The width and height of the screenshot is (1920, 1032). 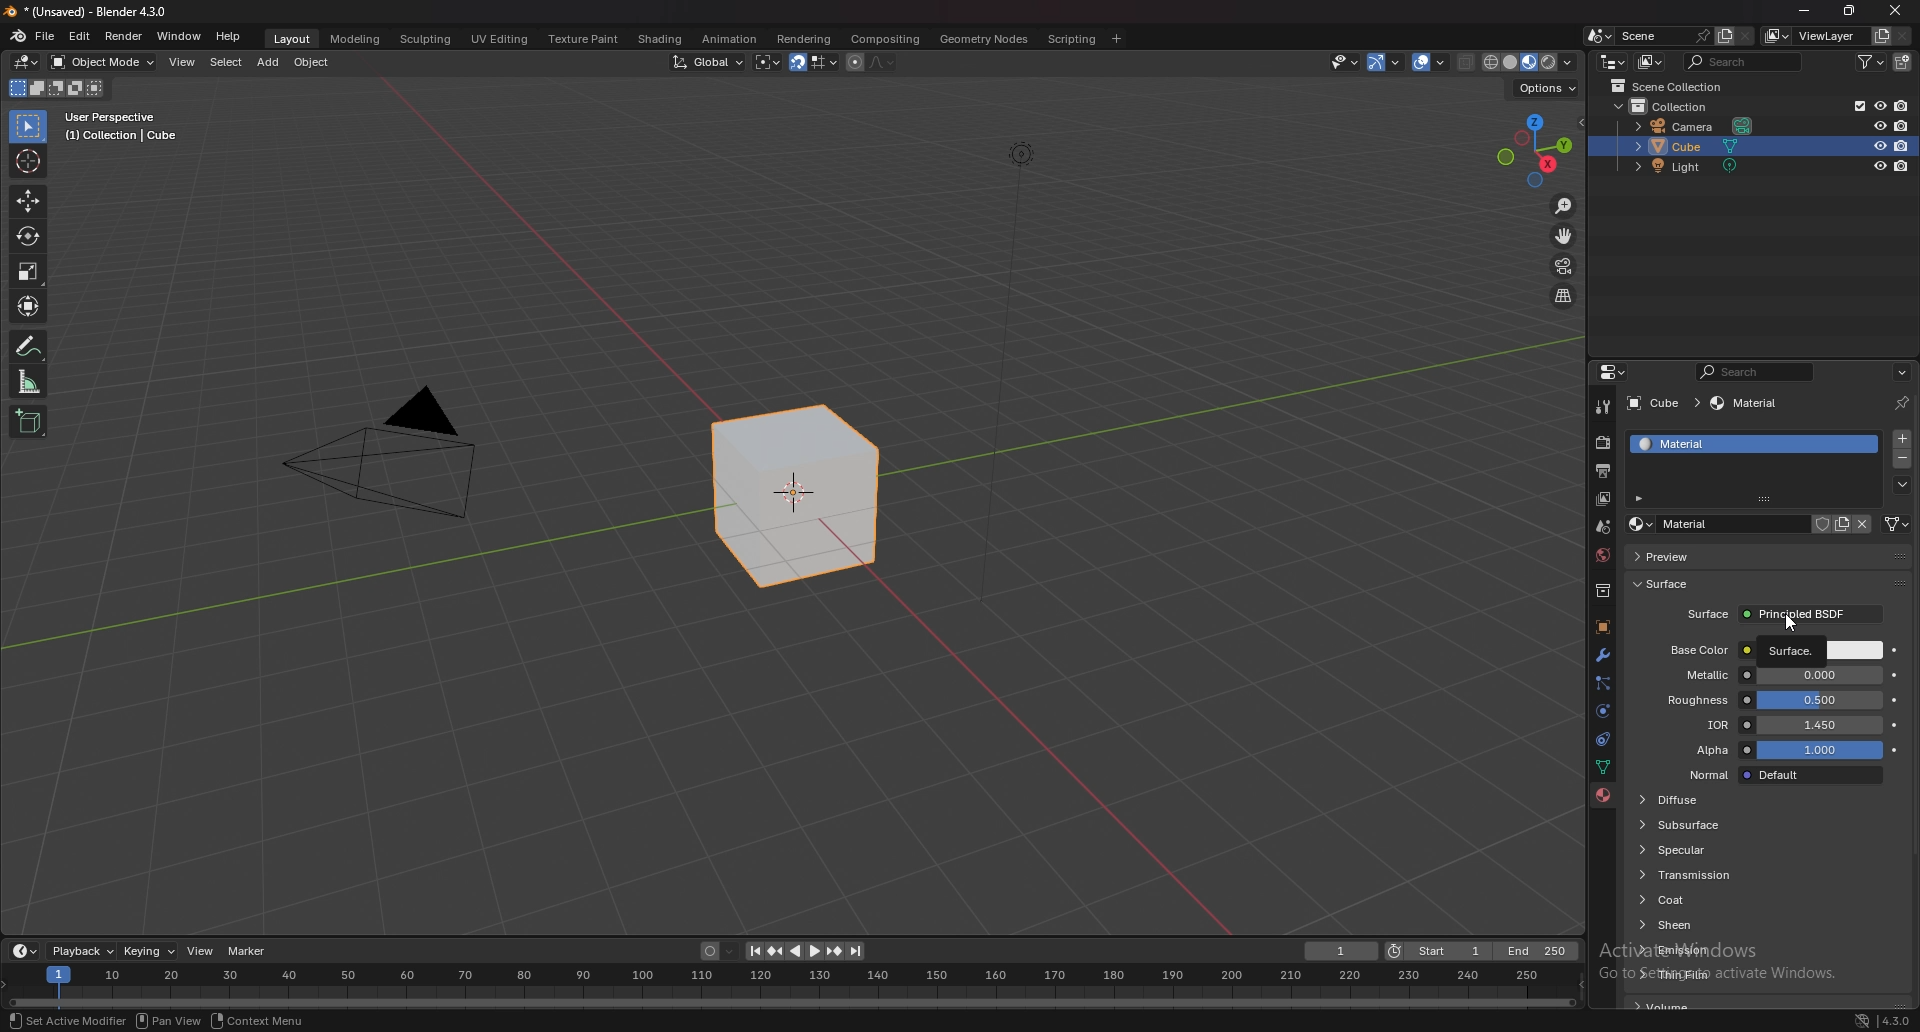 I want to click on compositing, so click(x=884, y=39).